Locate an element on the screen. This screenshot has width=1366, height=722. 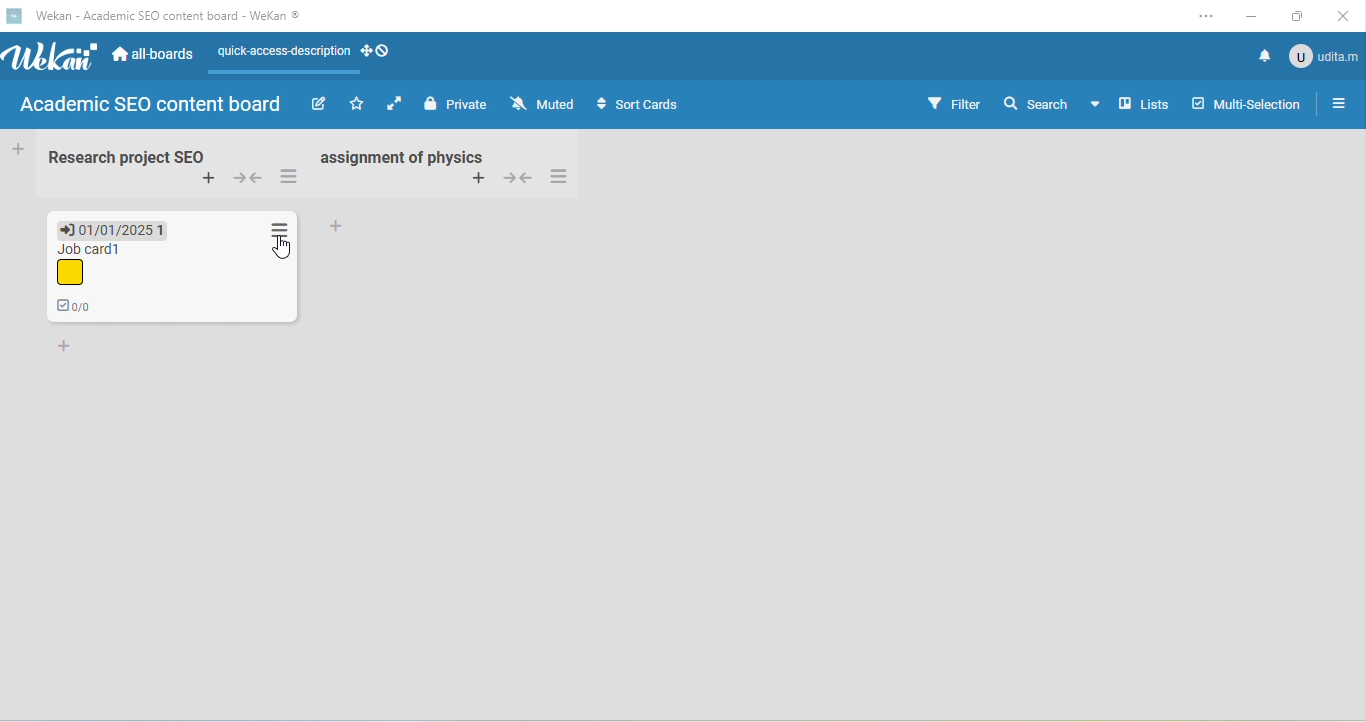
udita mandal is located at coordinates (1326, 56).